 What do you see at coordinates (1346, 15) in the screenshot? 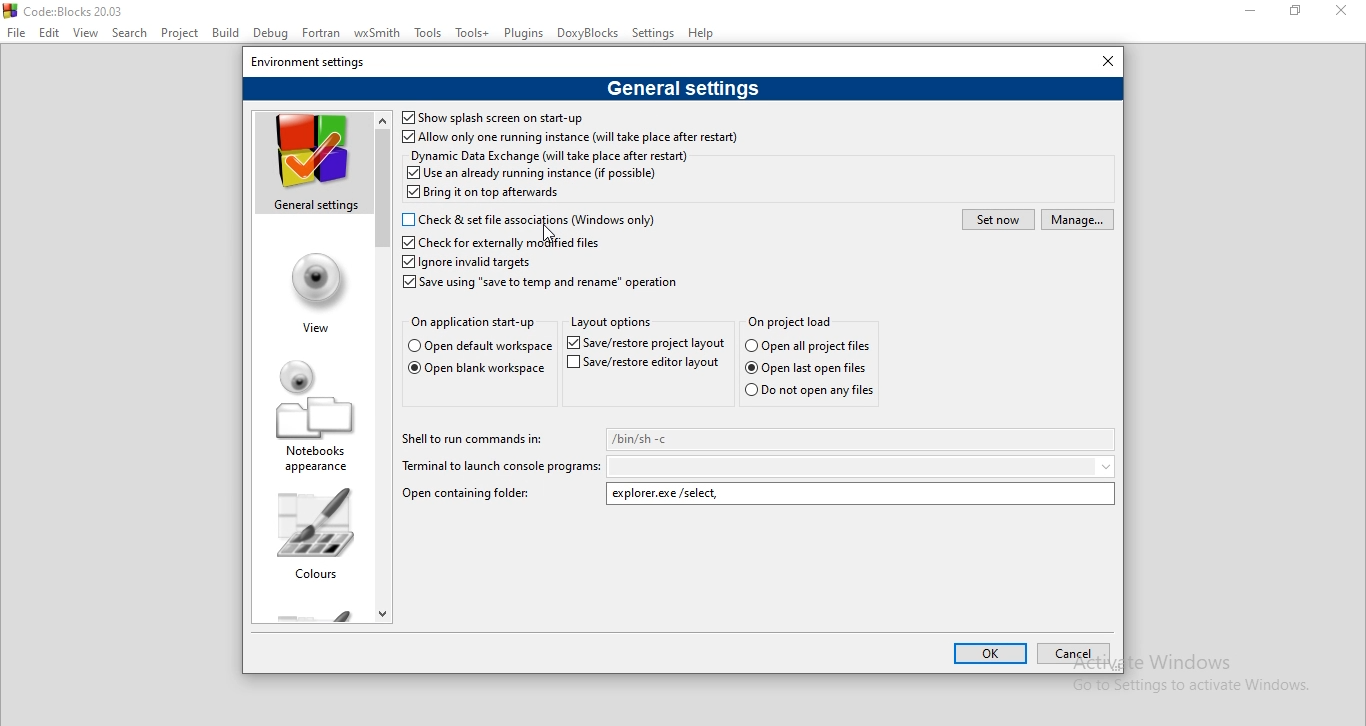
I see `close` at bounding box center [1346, 15].